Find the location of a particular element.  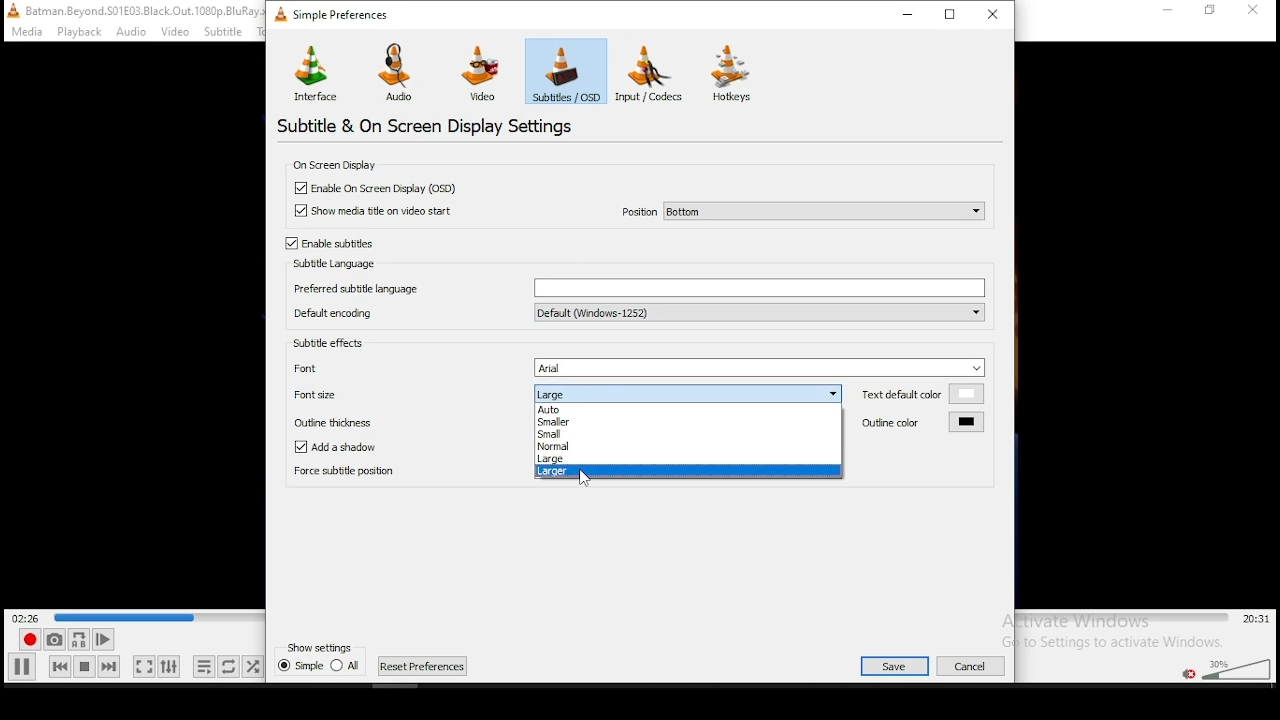

restore is located at coordinates (952, 13).